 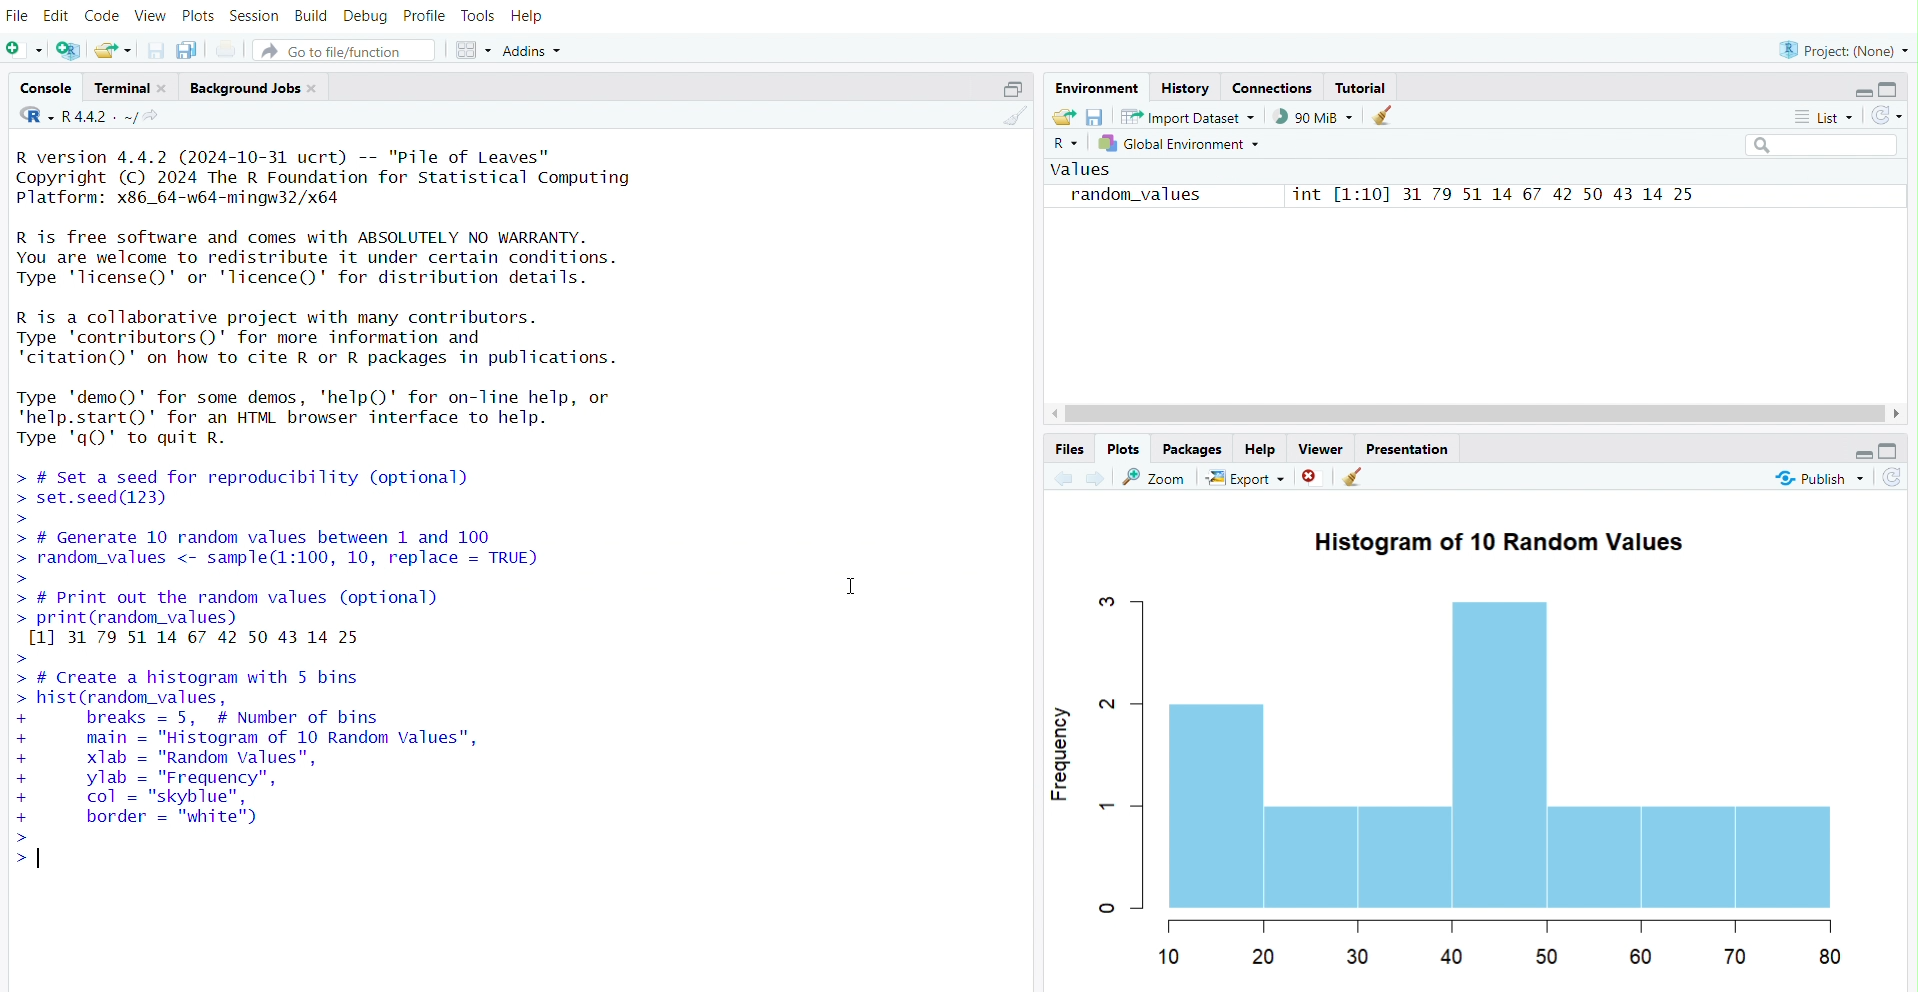 I want to click on plots, so click(x=1125, y=449).